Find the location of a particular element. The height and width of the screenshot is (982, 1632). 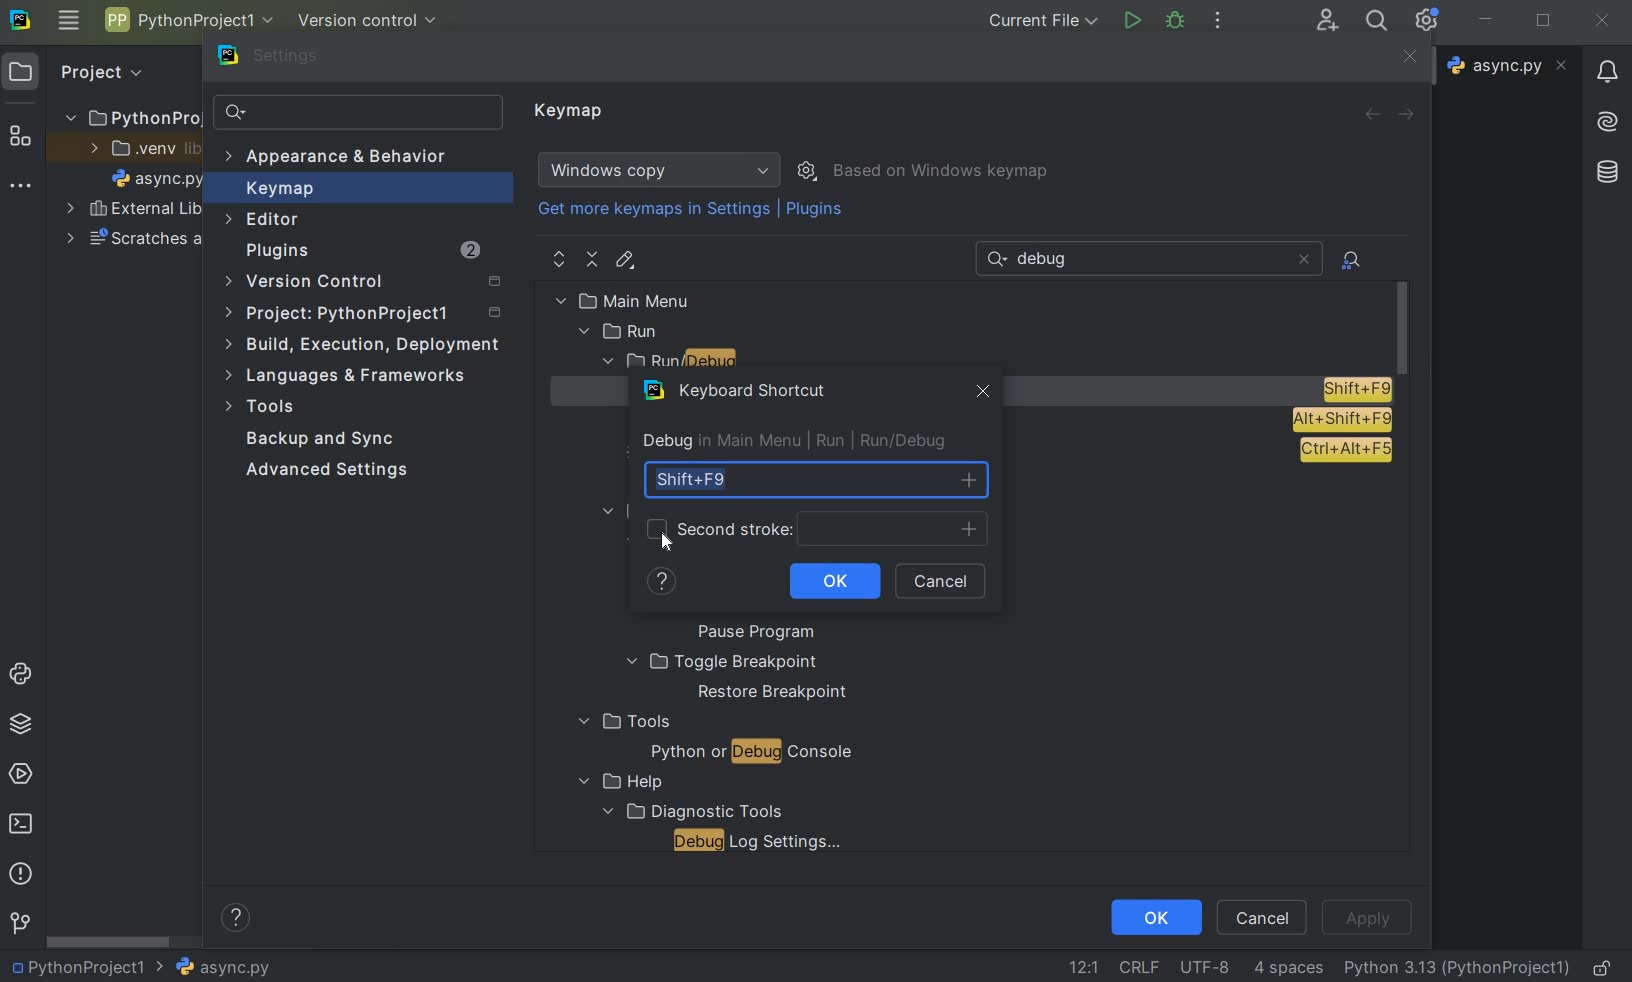

ide and project settings is located at coordinates (1428, 20).